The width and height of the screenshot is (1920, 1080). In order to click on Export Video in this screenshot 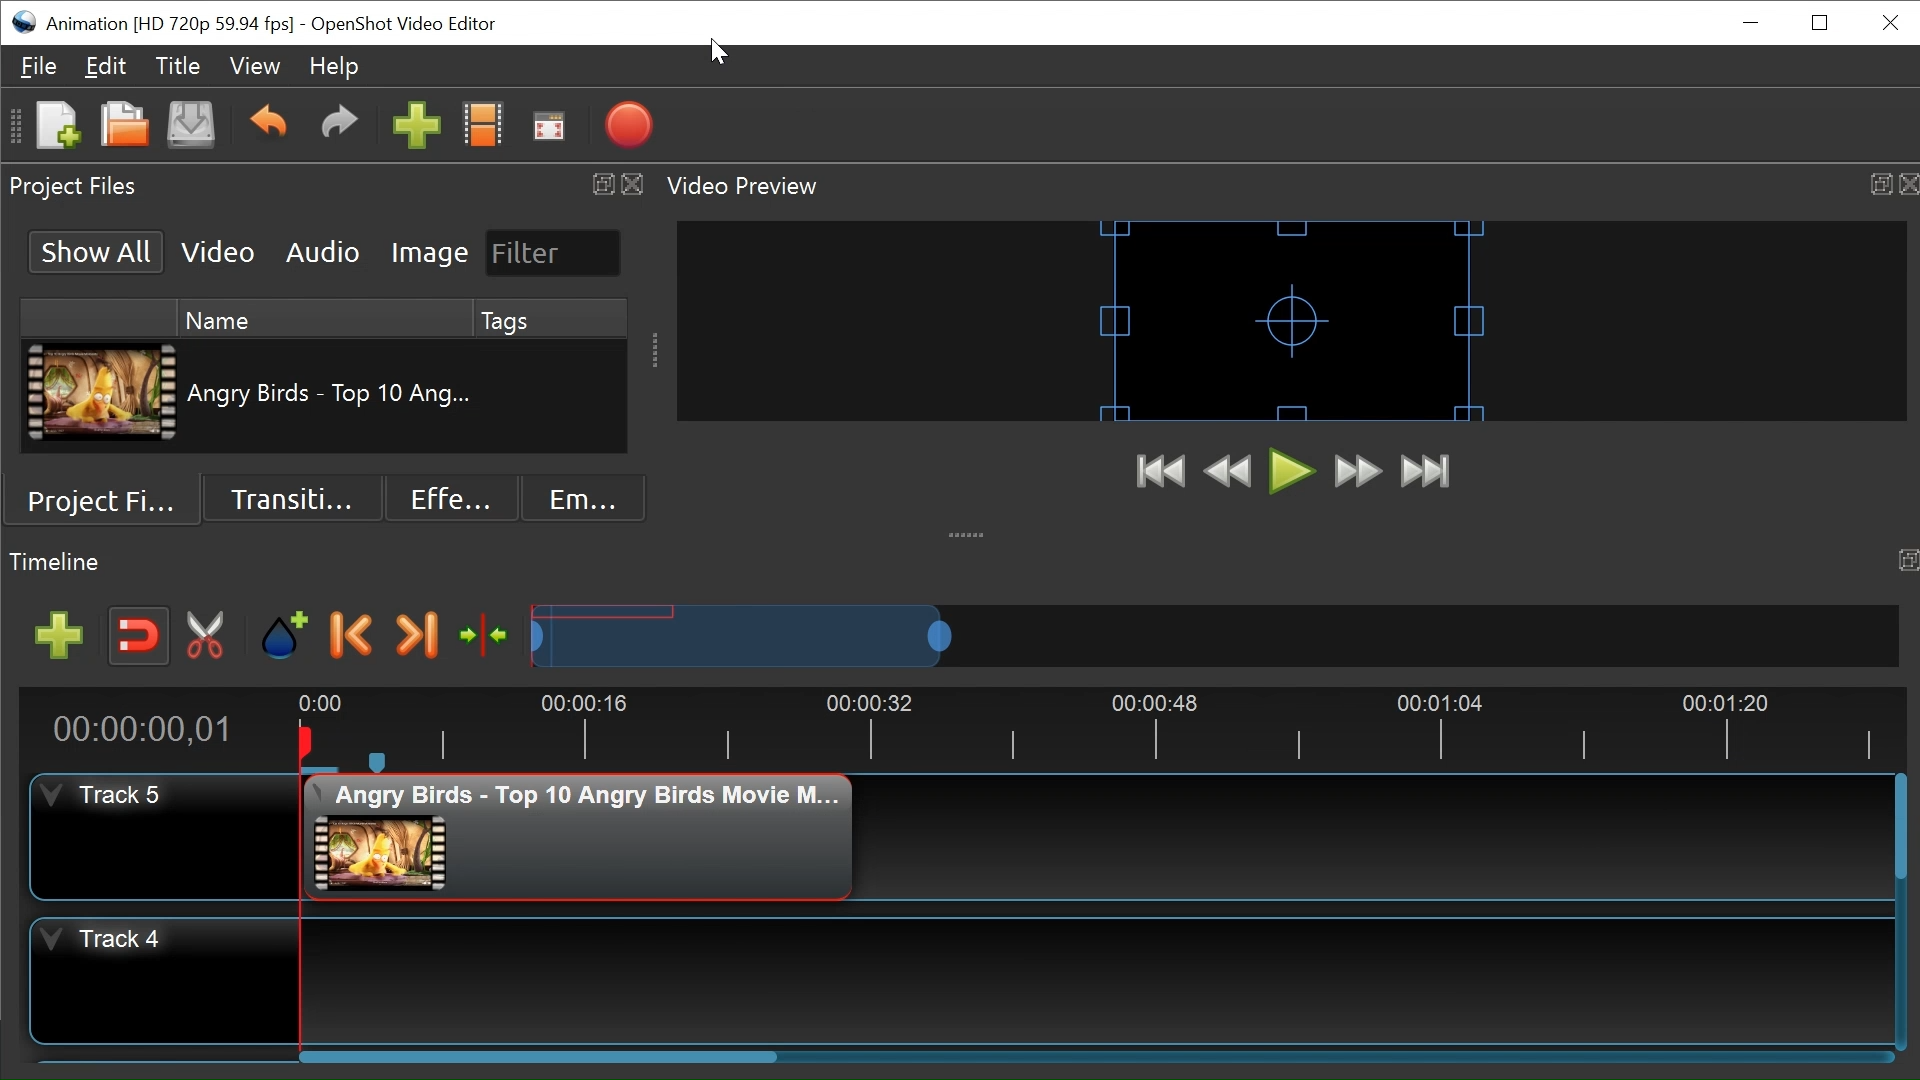, I will do `click(632, 128)`.